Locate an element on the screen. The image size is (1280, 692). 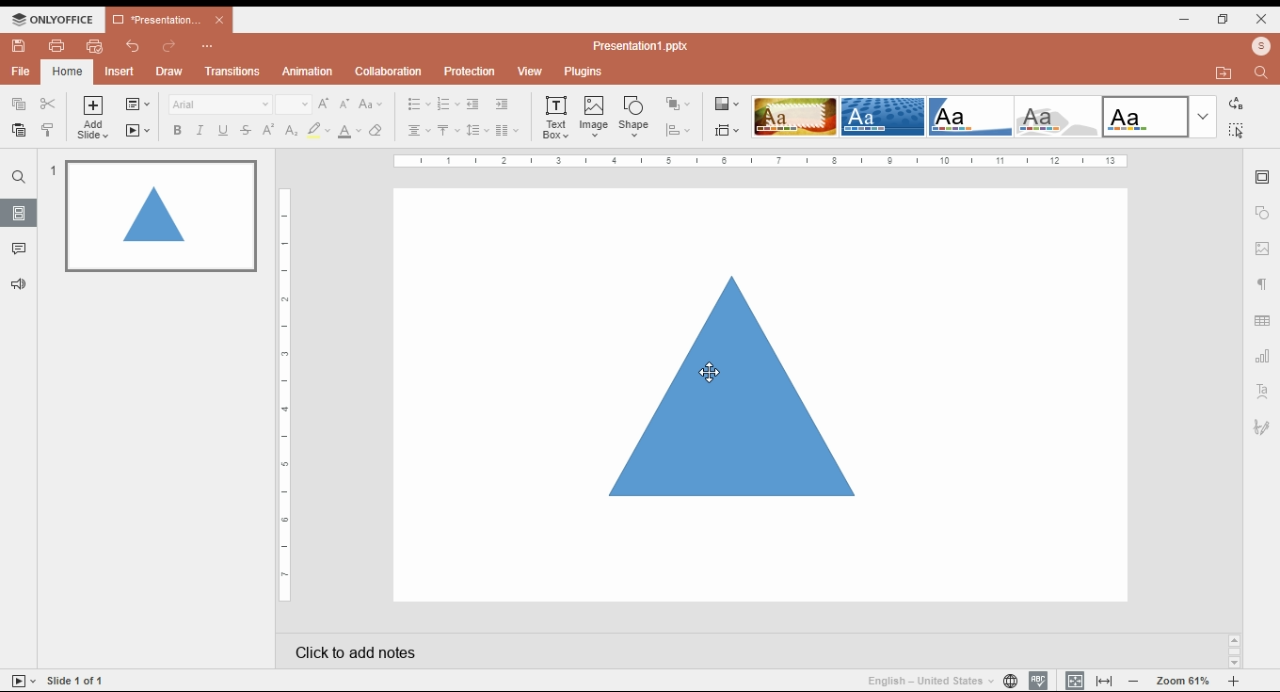
erase is located at coordinates (377, 131).